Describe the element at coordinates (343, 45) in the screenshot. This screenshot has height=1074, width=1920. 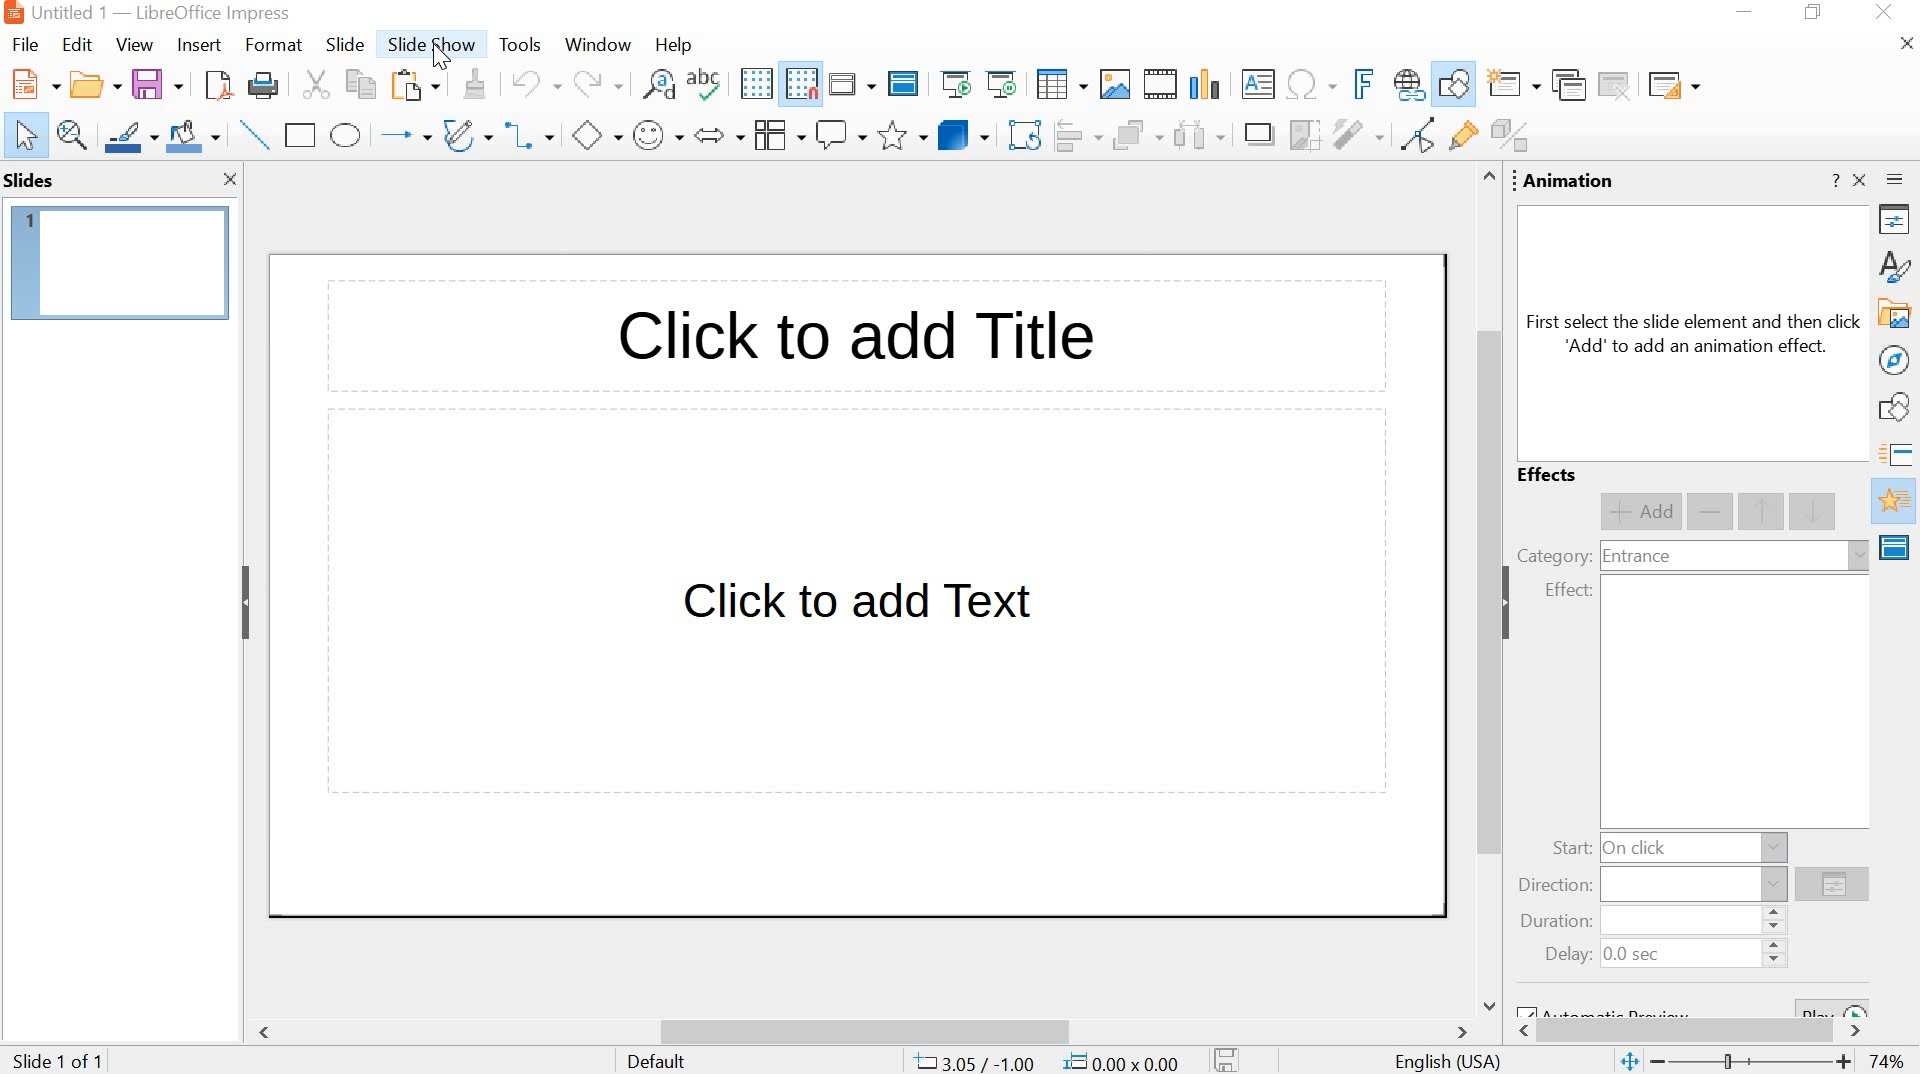
I see `slide menu` at that location.